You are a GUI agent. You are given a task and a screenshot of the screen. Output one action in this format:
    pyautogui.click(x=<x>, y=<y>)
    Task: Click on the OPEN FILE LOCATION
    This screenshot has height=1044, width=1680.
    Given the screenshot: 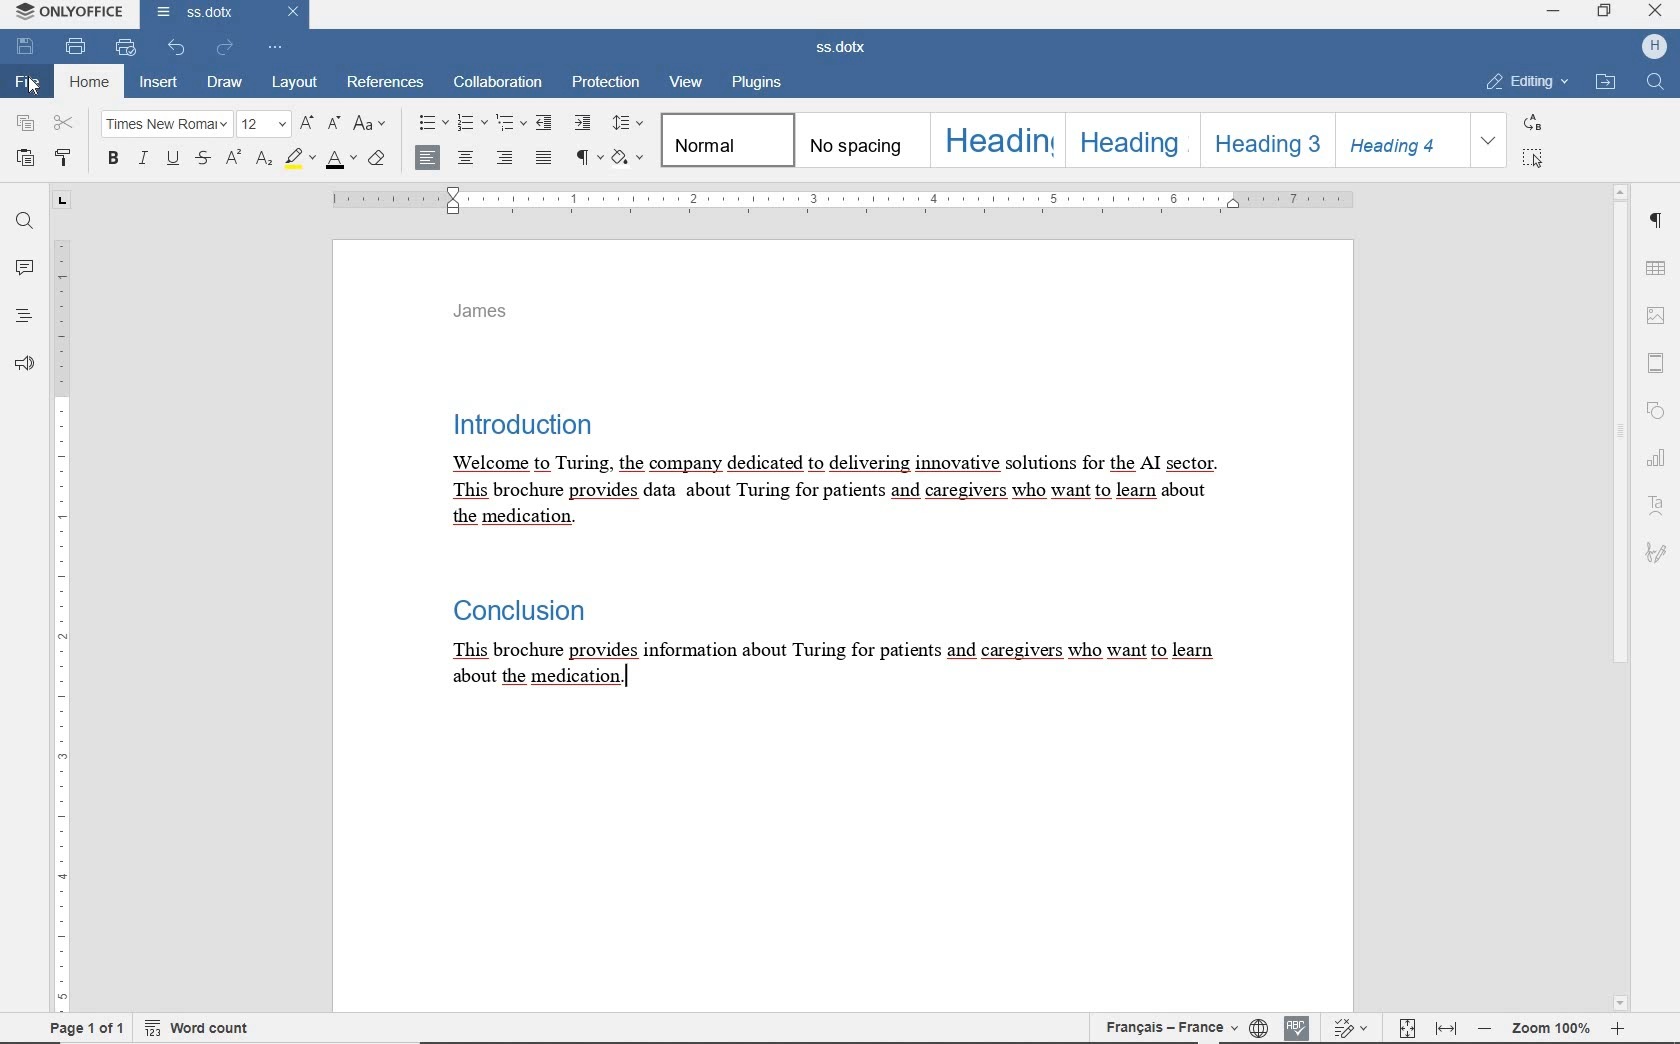 What is the action you would take?
    pyautogui.click(x=1606, y=81)
    